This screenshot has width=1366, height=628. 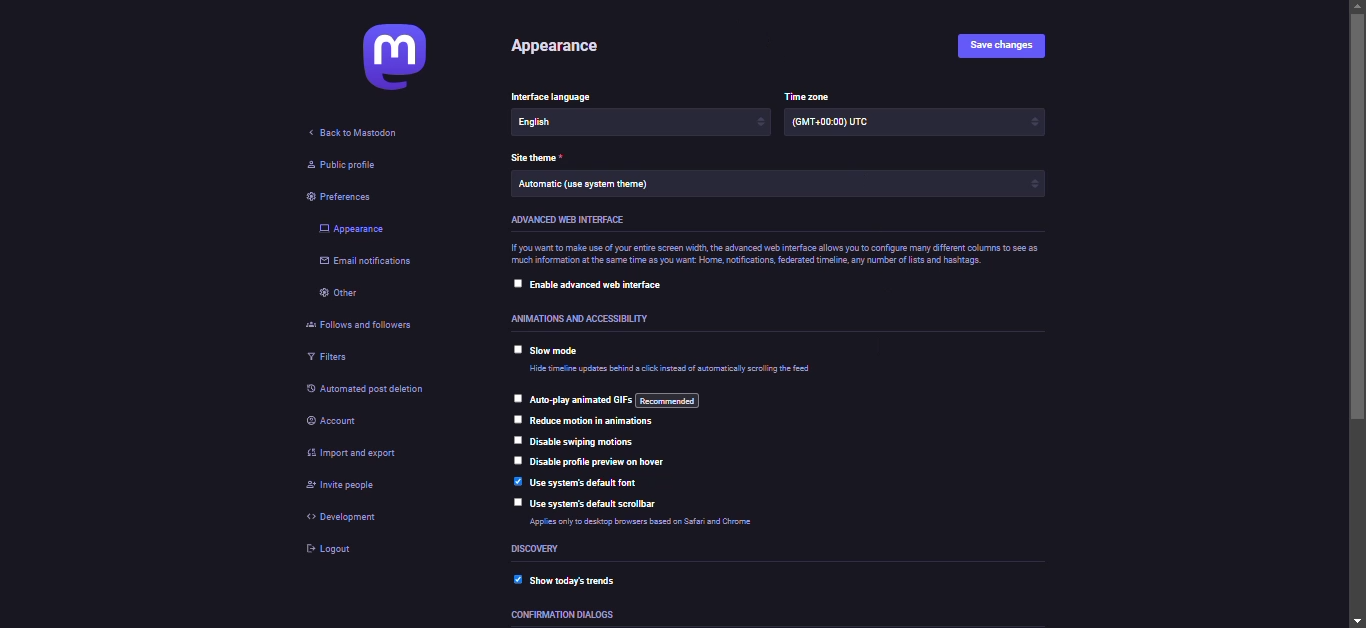 I want to click on scroll bar, so click(x=1359, y=312).